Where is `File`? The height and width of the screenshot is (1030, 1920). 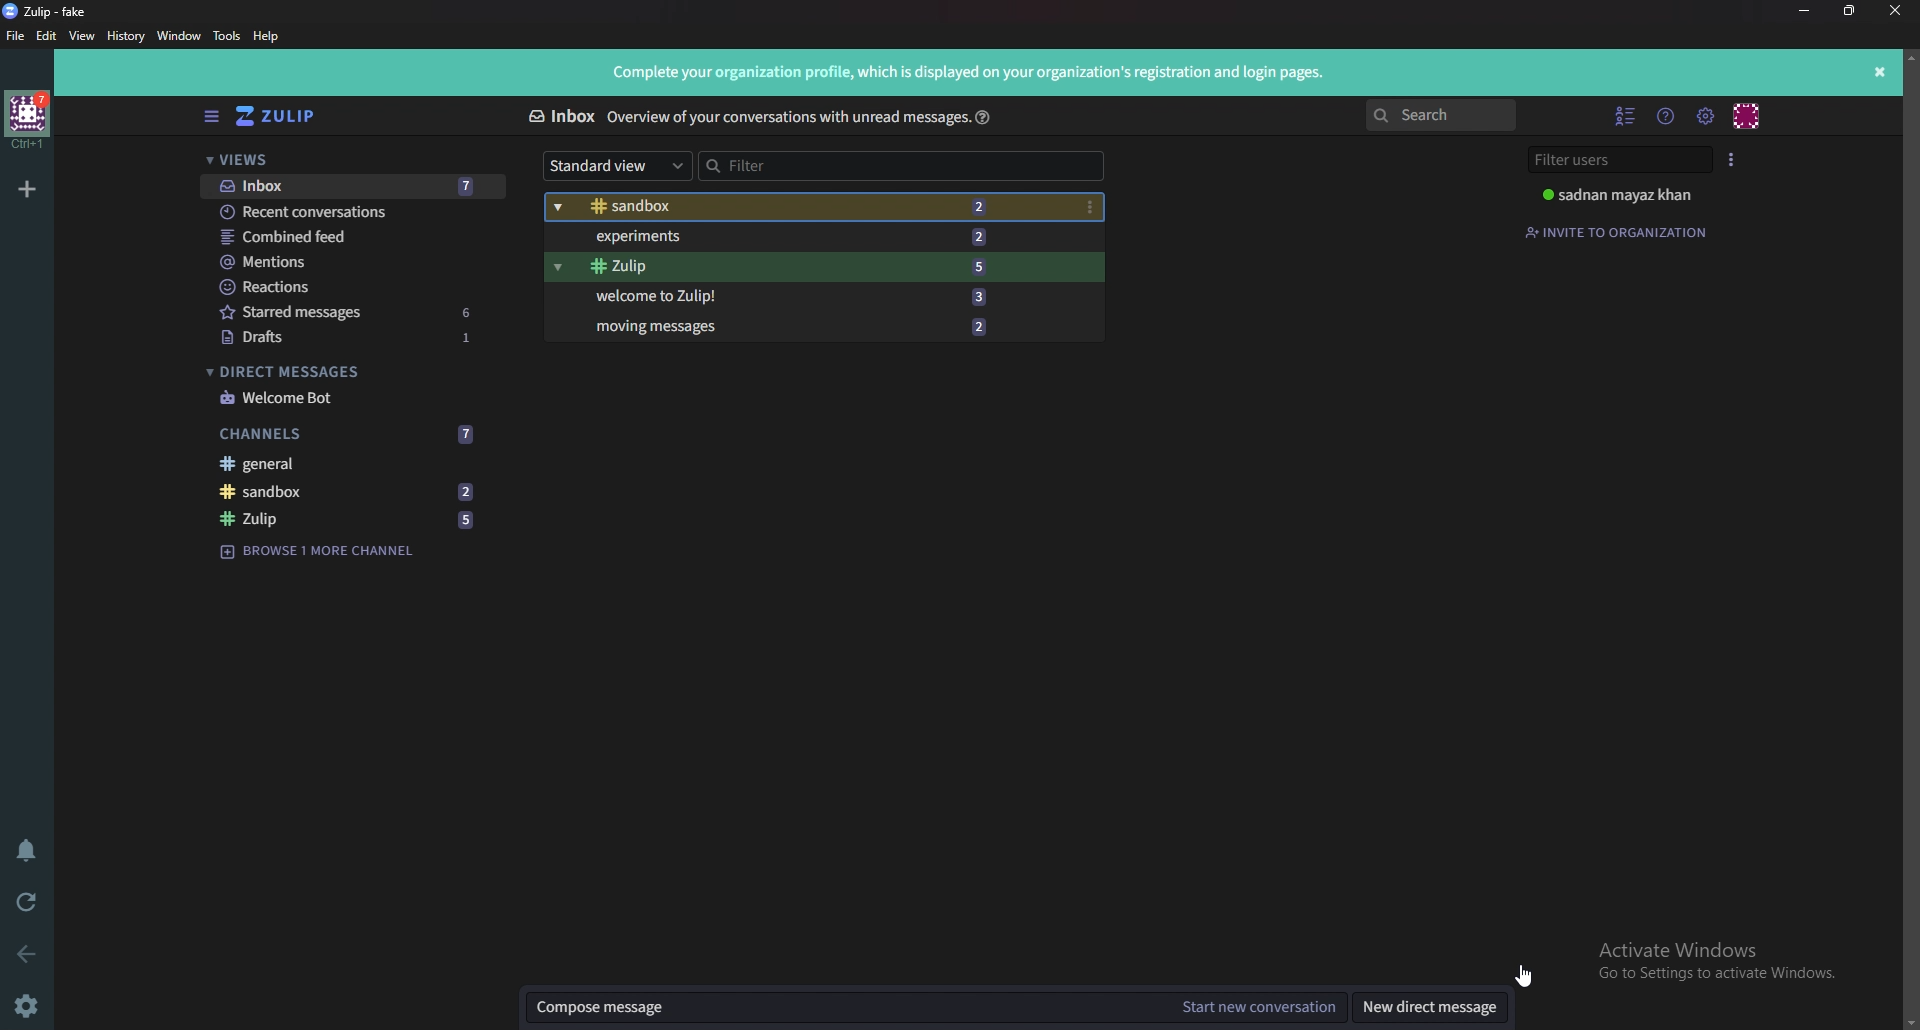 File is located at coordinates (16, 37).